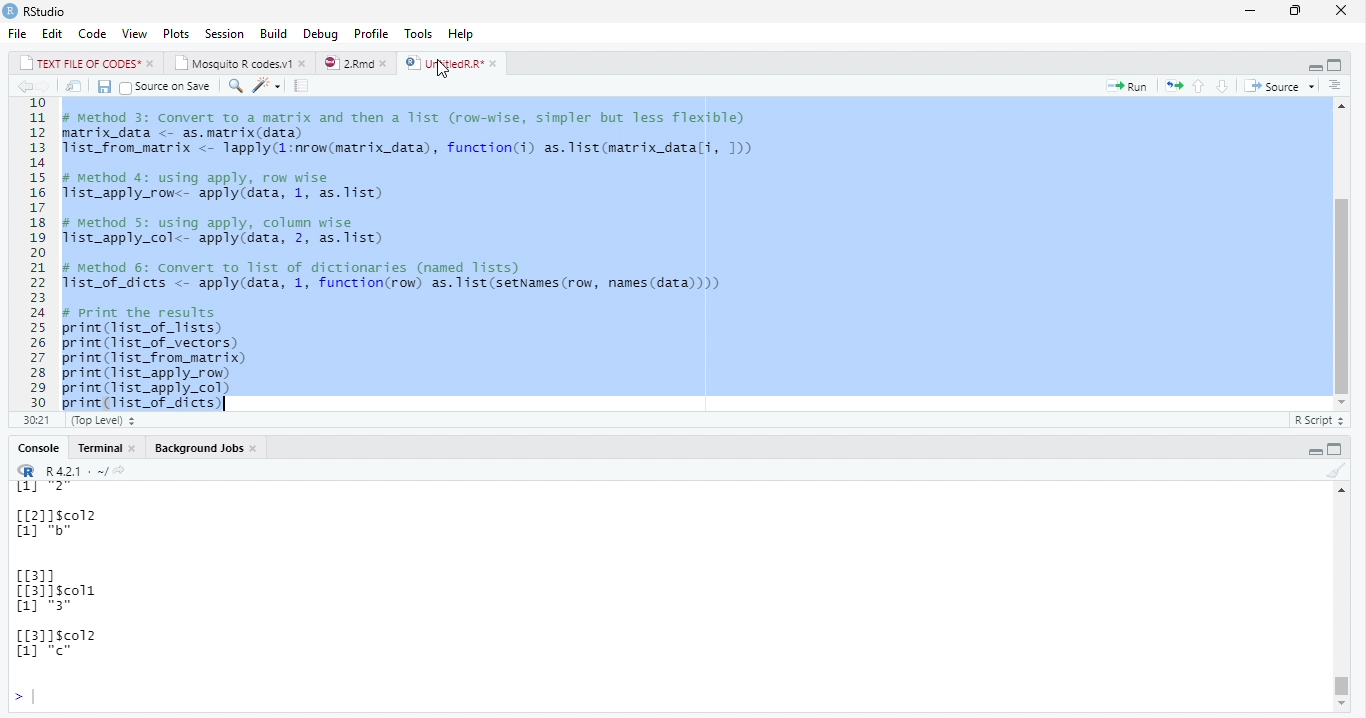  Describe the element at coordinates (232, 195) in the screenshot. I see `list_apply_row<- apply(data, 1, as.list)` at that location.